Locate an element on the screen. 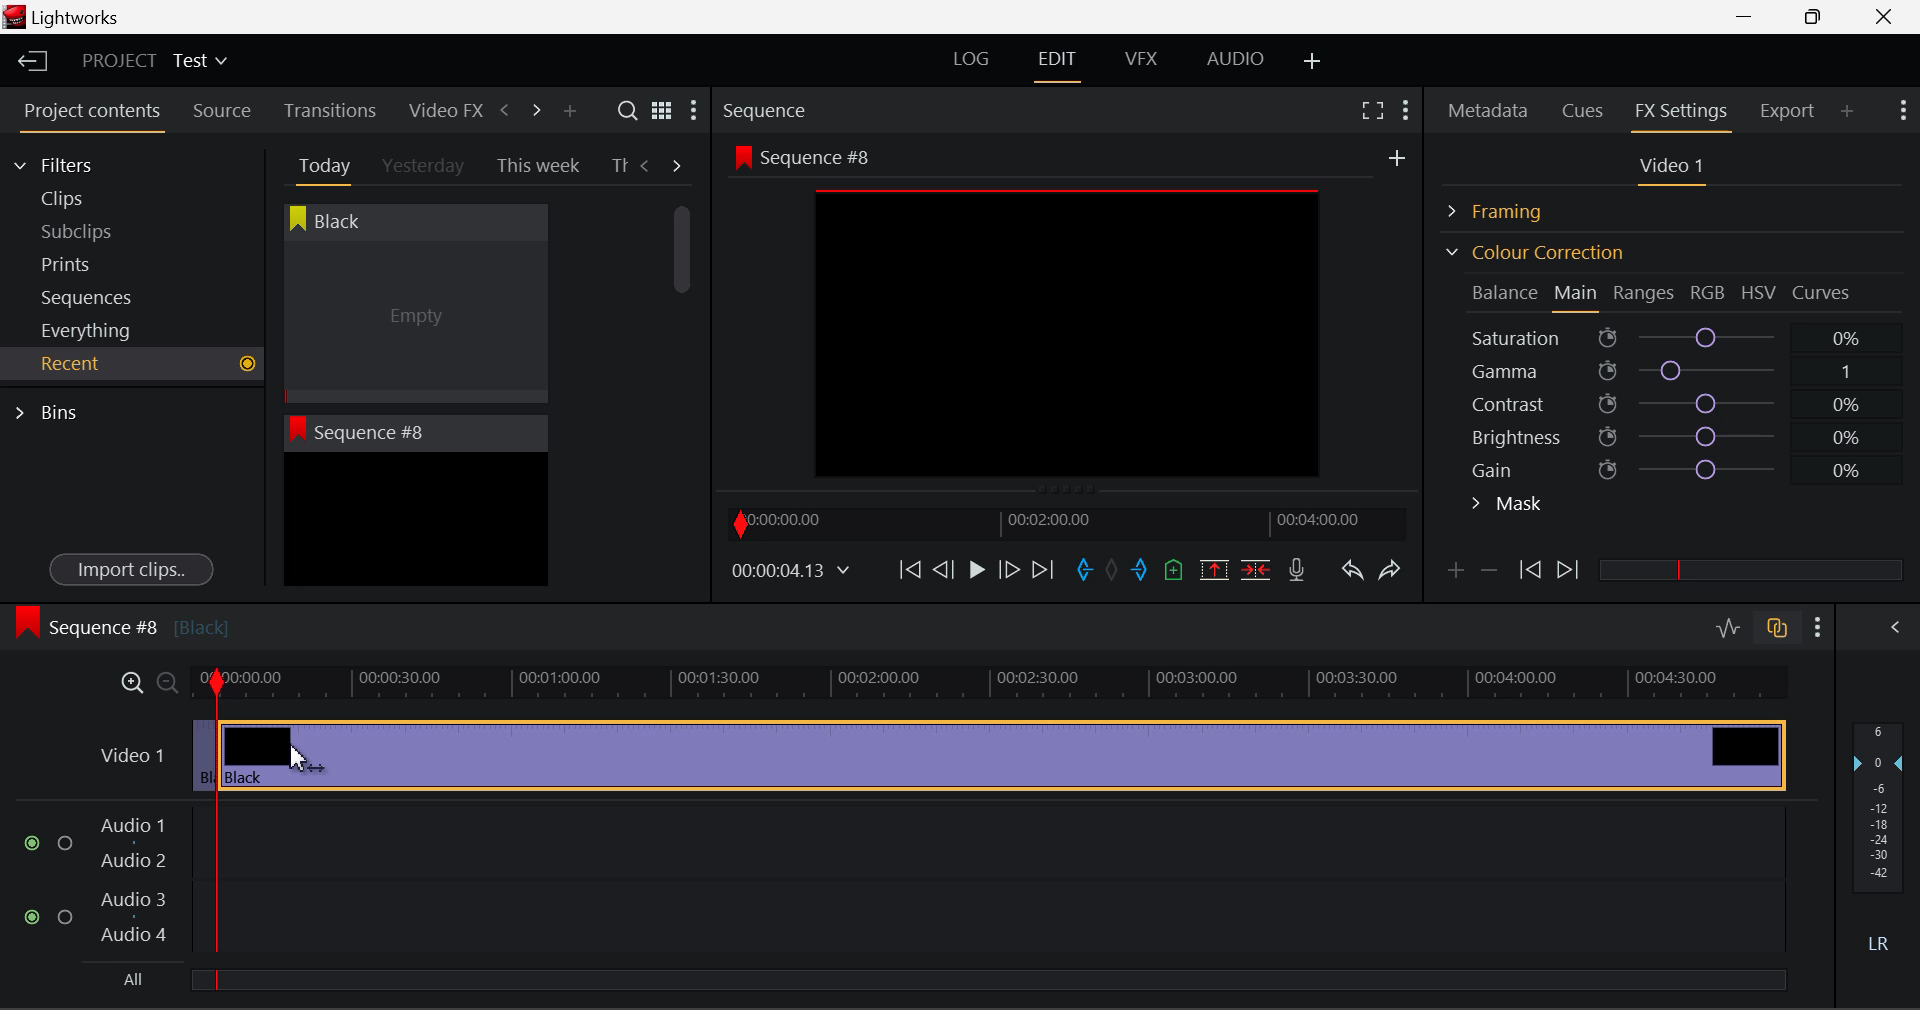 Image resolution: width=1920 pixels, height=1010 pixels. Balance Section is located at coordinates (1507, 292).